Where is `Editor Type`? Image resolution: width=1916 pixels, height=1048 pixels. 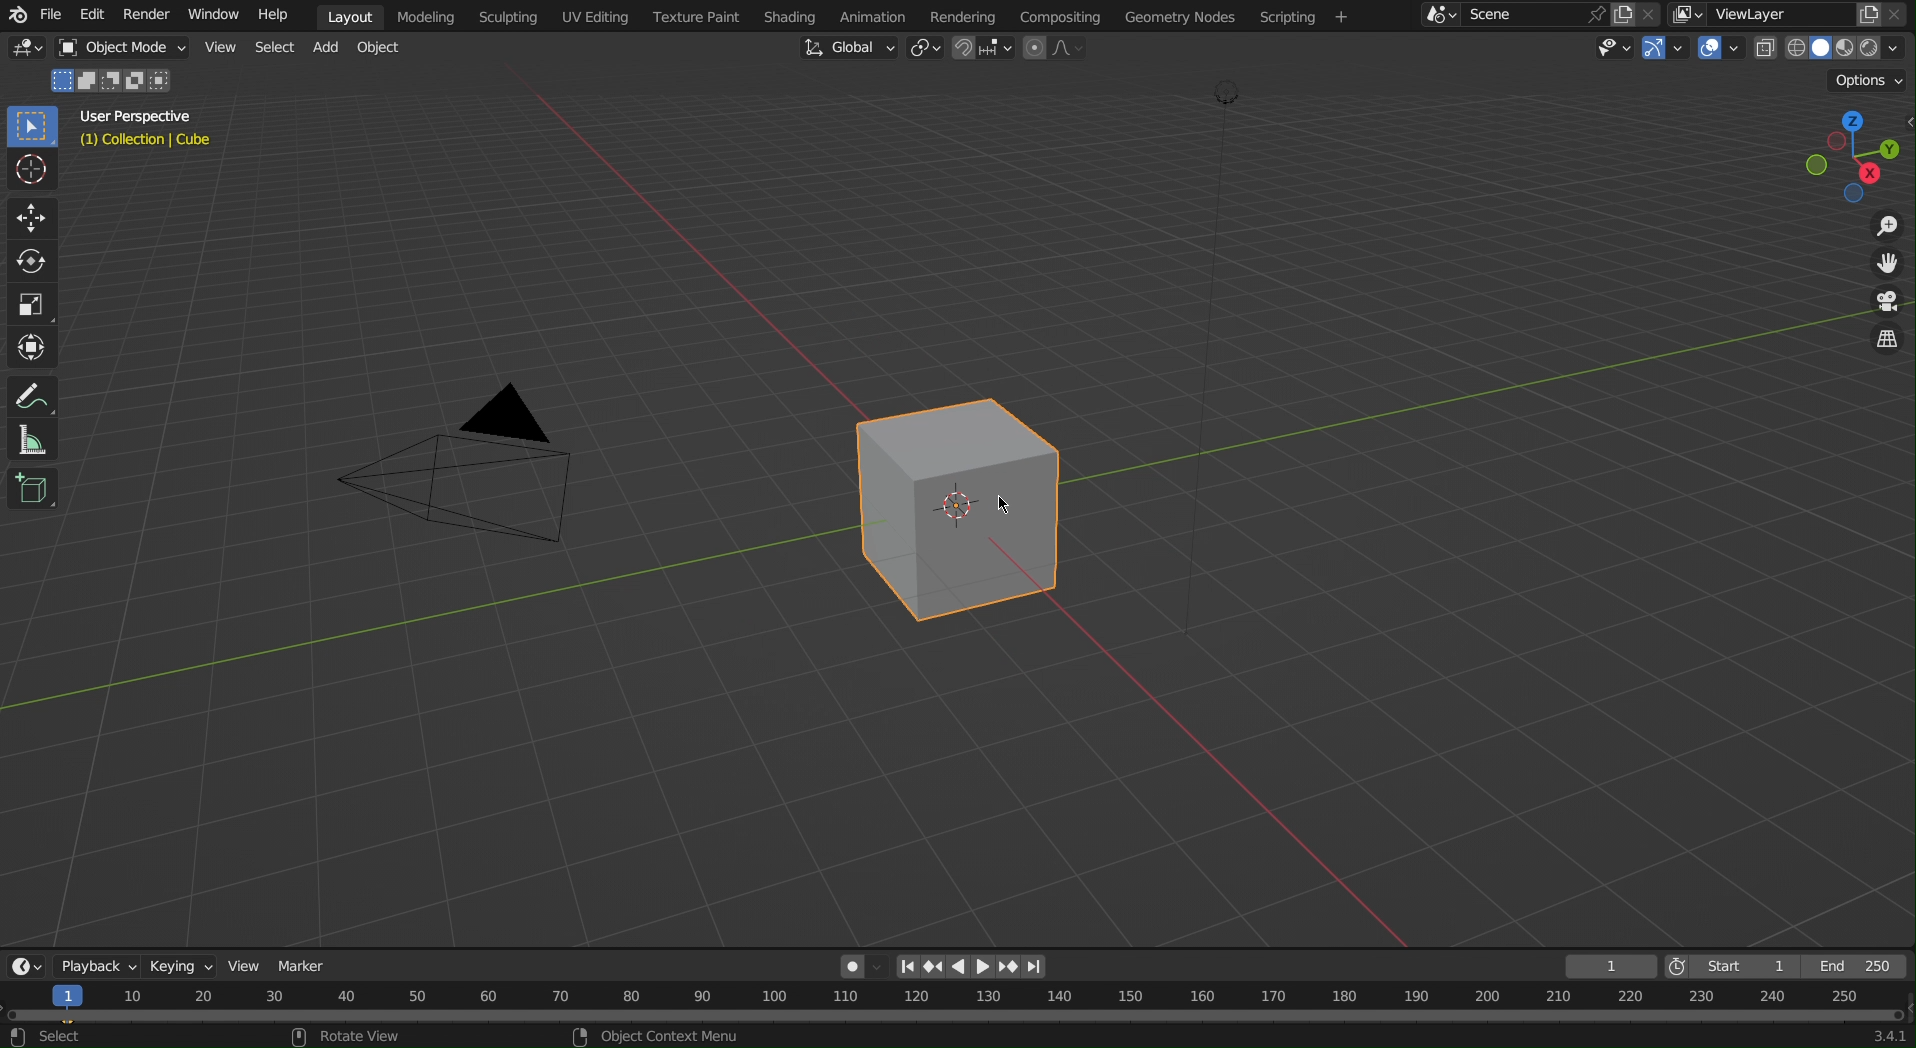
Editor Type is located at coordinates (25, 46).